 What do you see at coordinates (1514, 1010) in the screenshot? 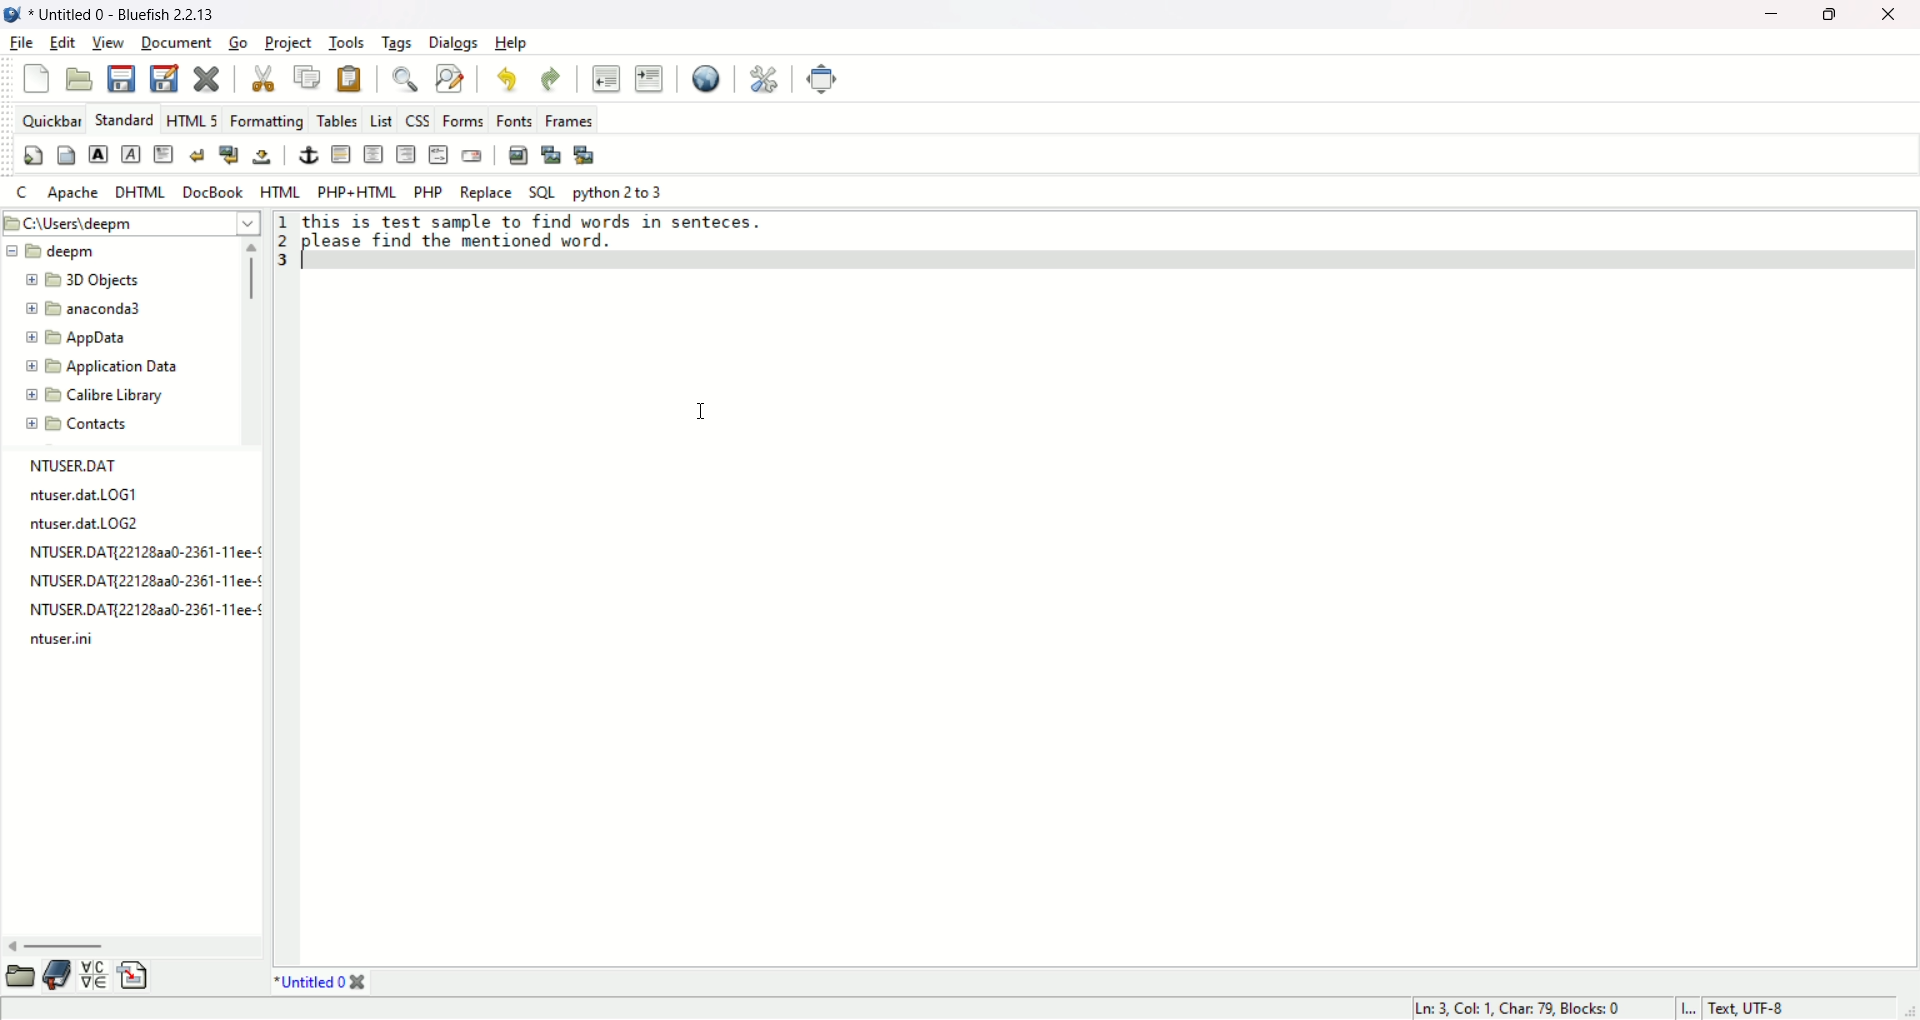
I see `ln, col, char, blocks` at bounding box center [1514, 1010].